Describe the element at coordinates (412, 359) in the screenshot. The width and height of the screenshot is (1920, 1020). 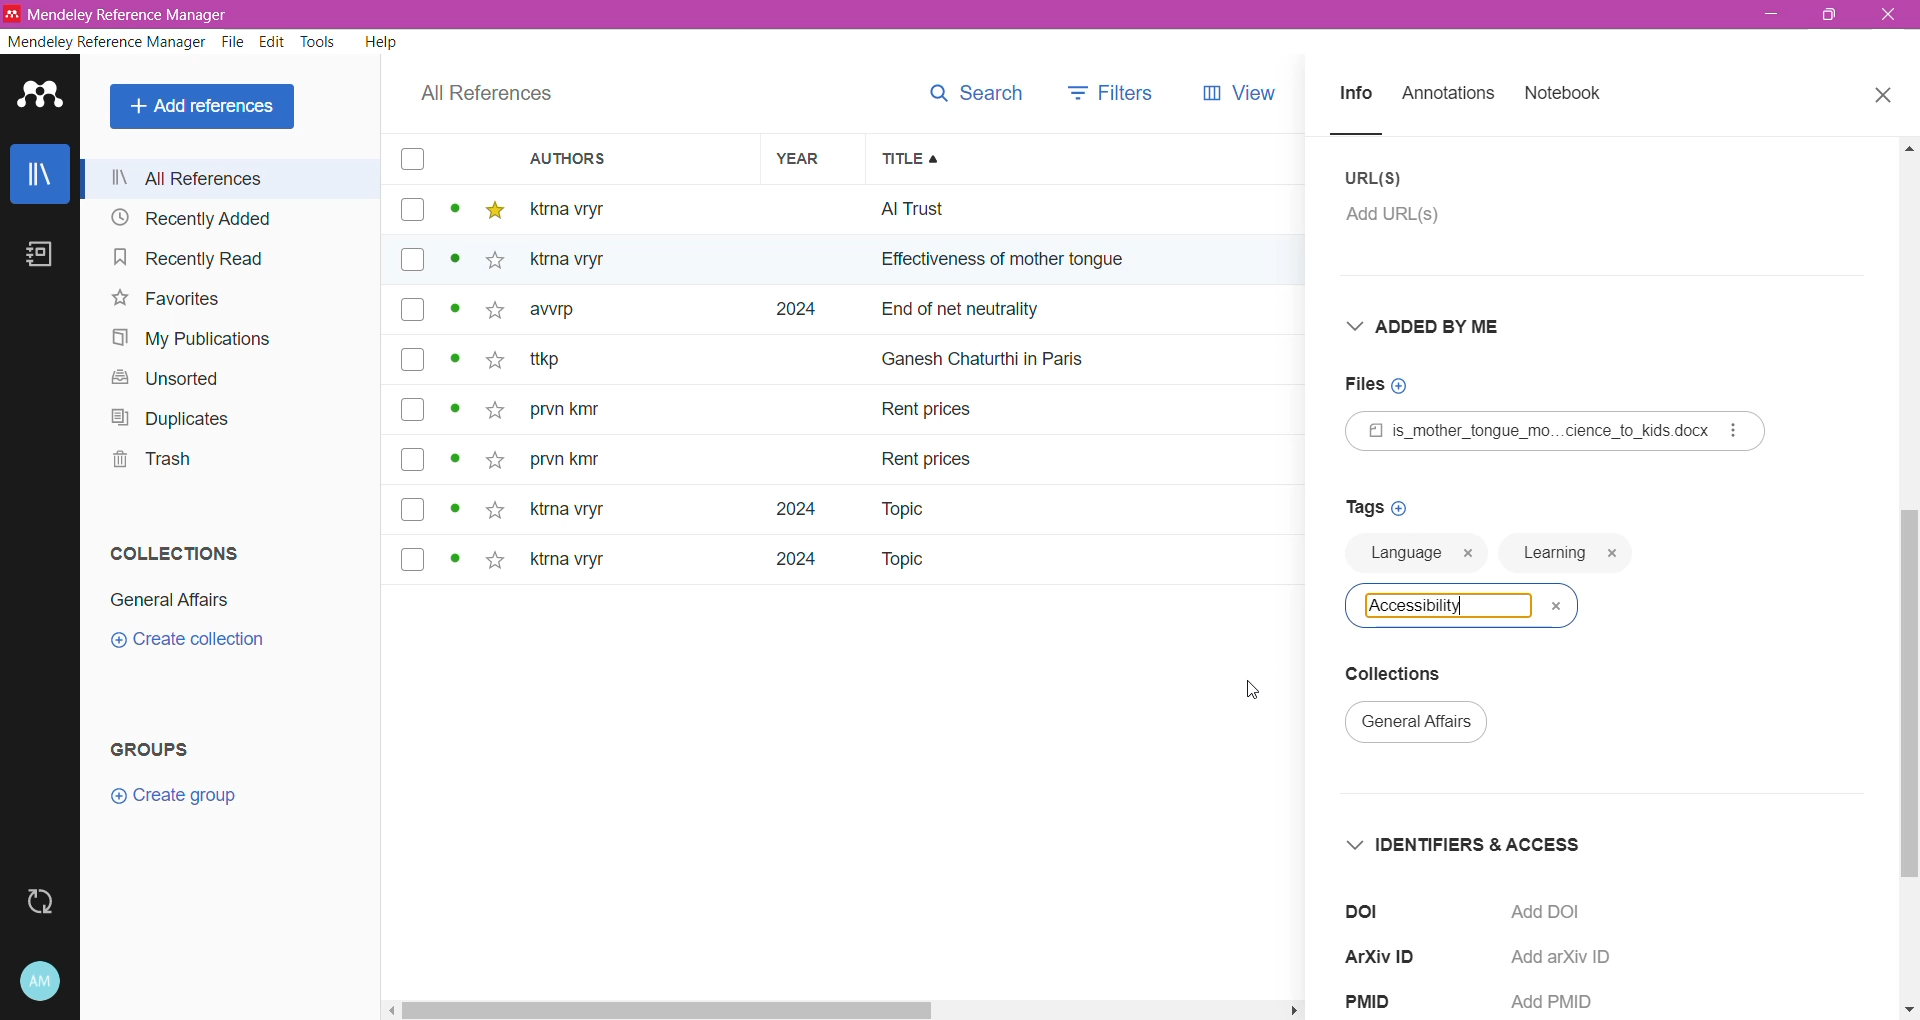
I see `box` at that location.